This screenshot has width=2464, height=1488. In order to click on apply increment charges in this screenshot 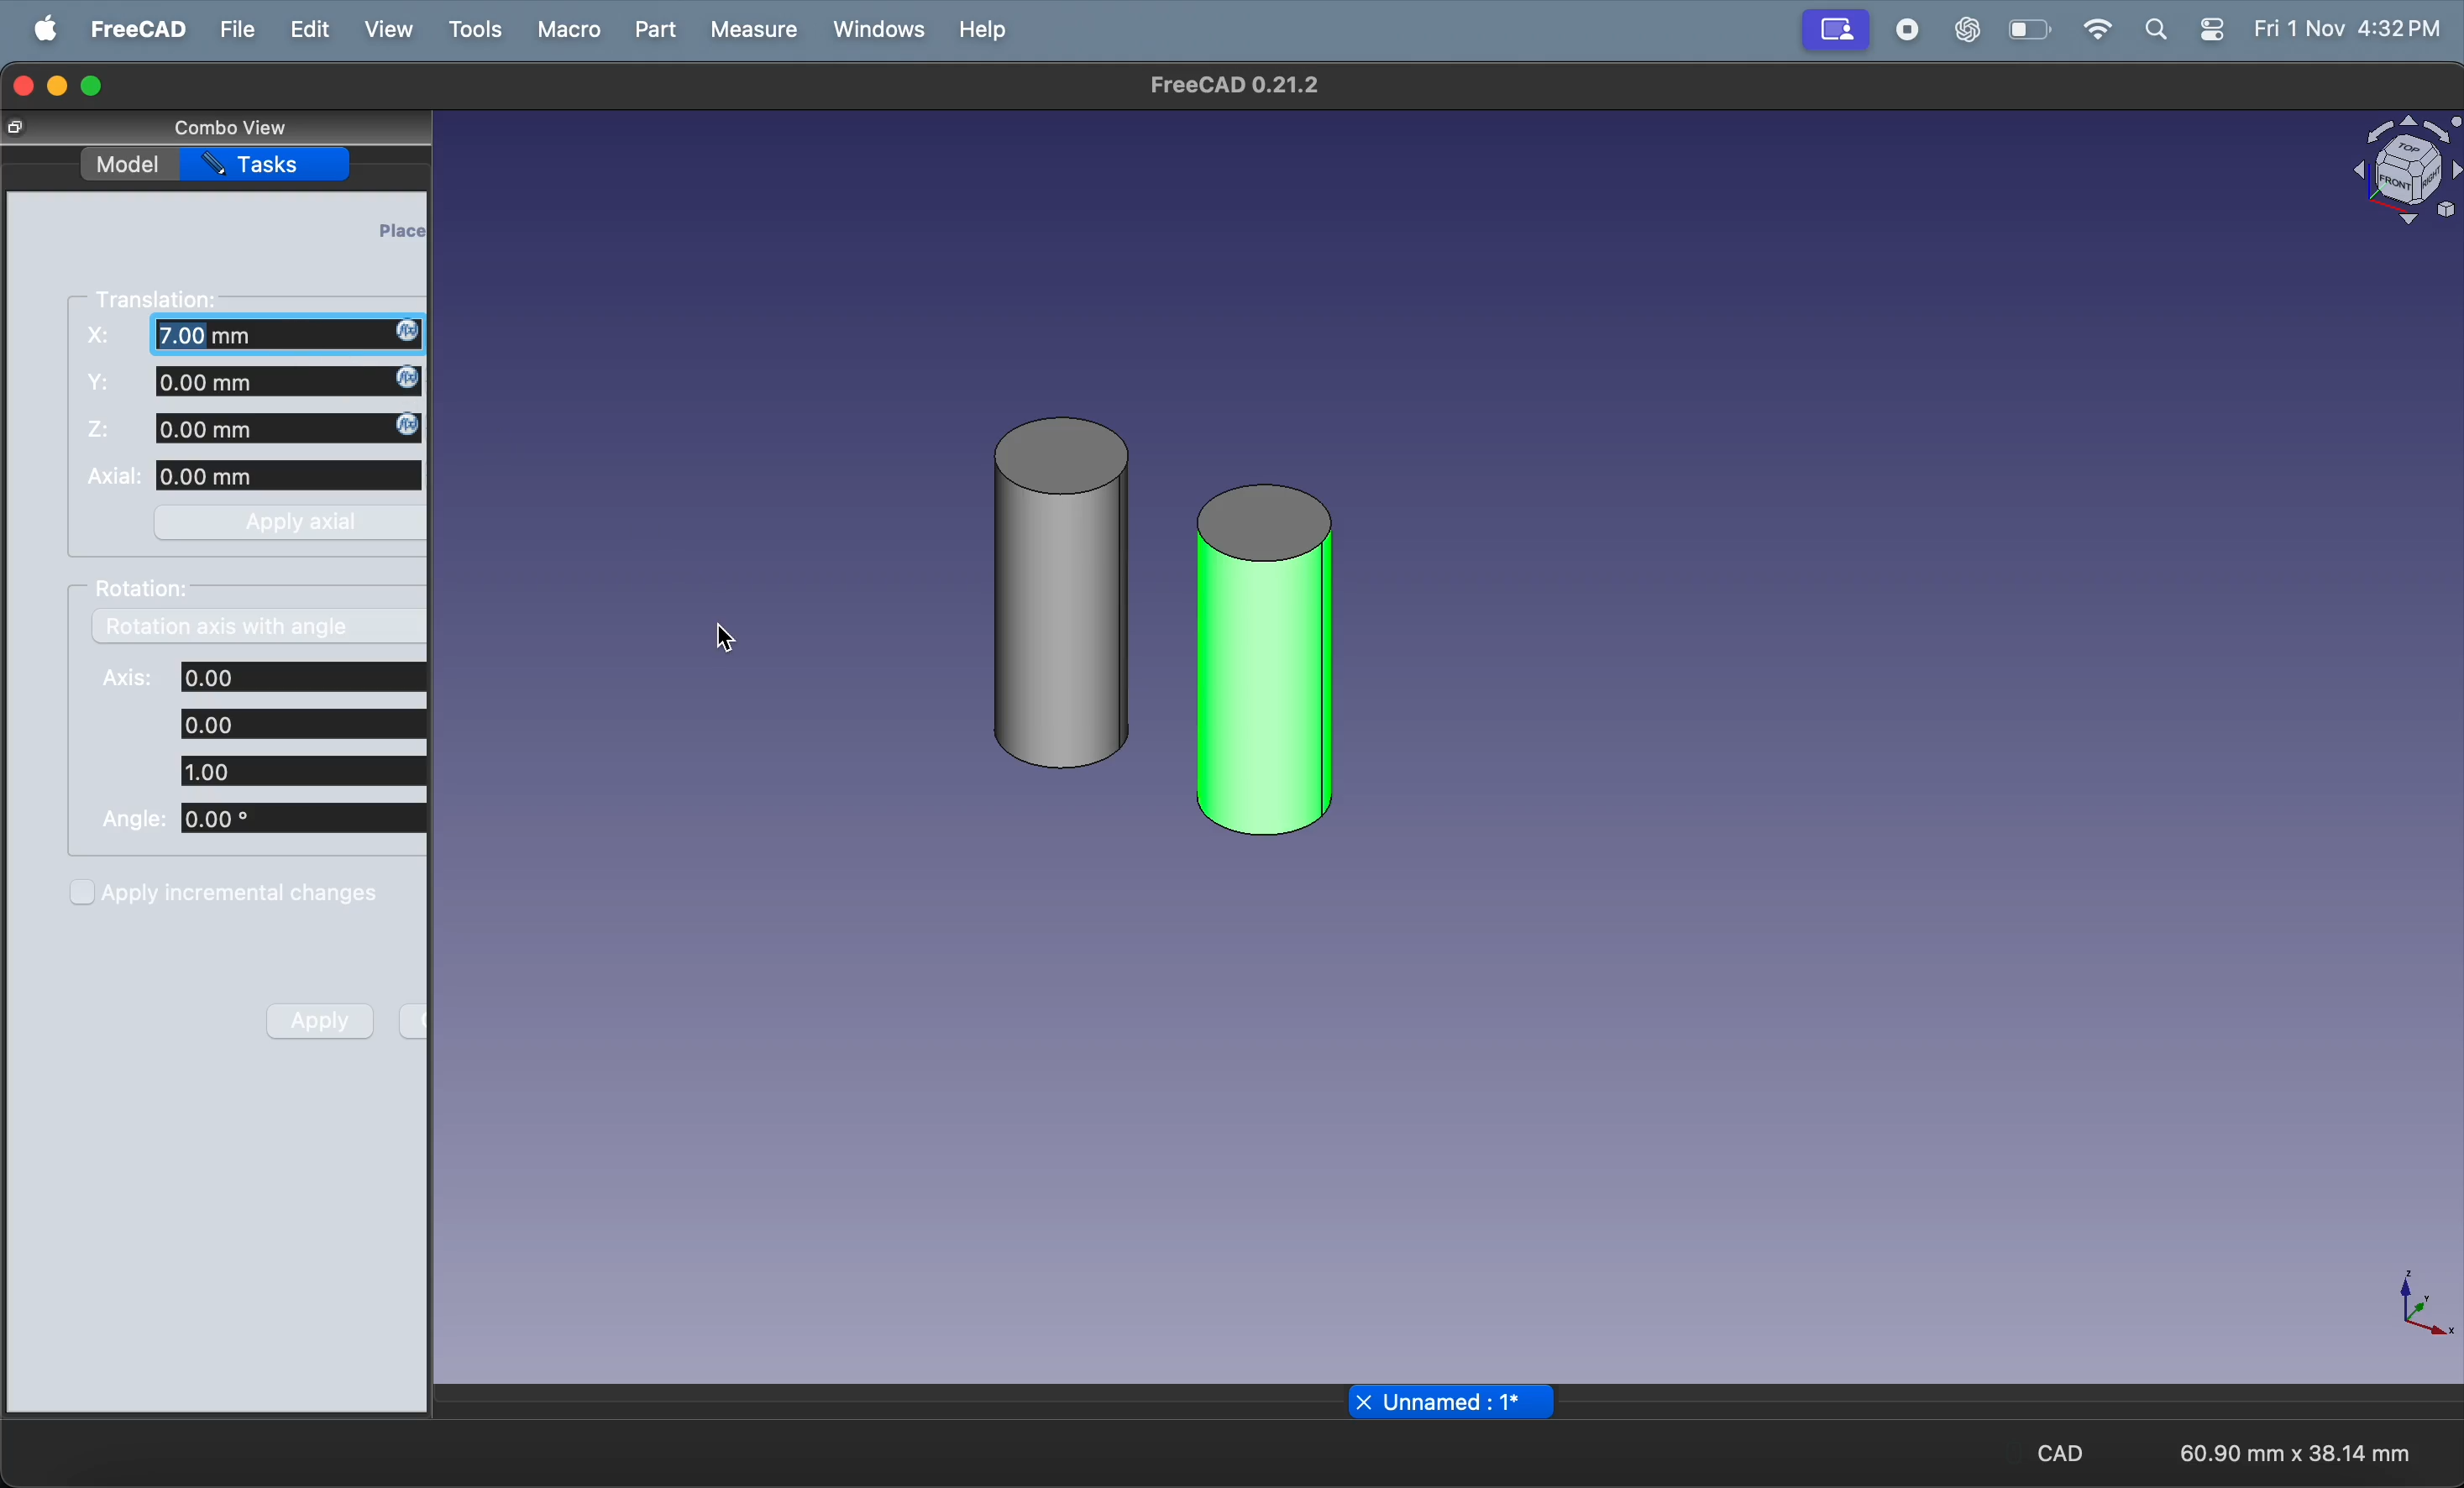, I will do `click(258, 895)`.